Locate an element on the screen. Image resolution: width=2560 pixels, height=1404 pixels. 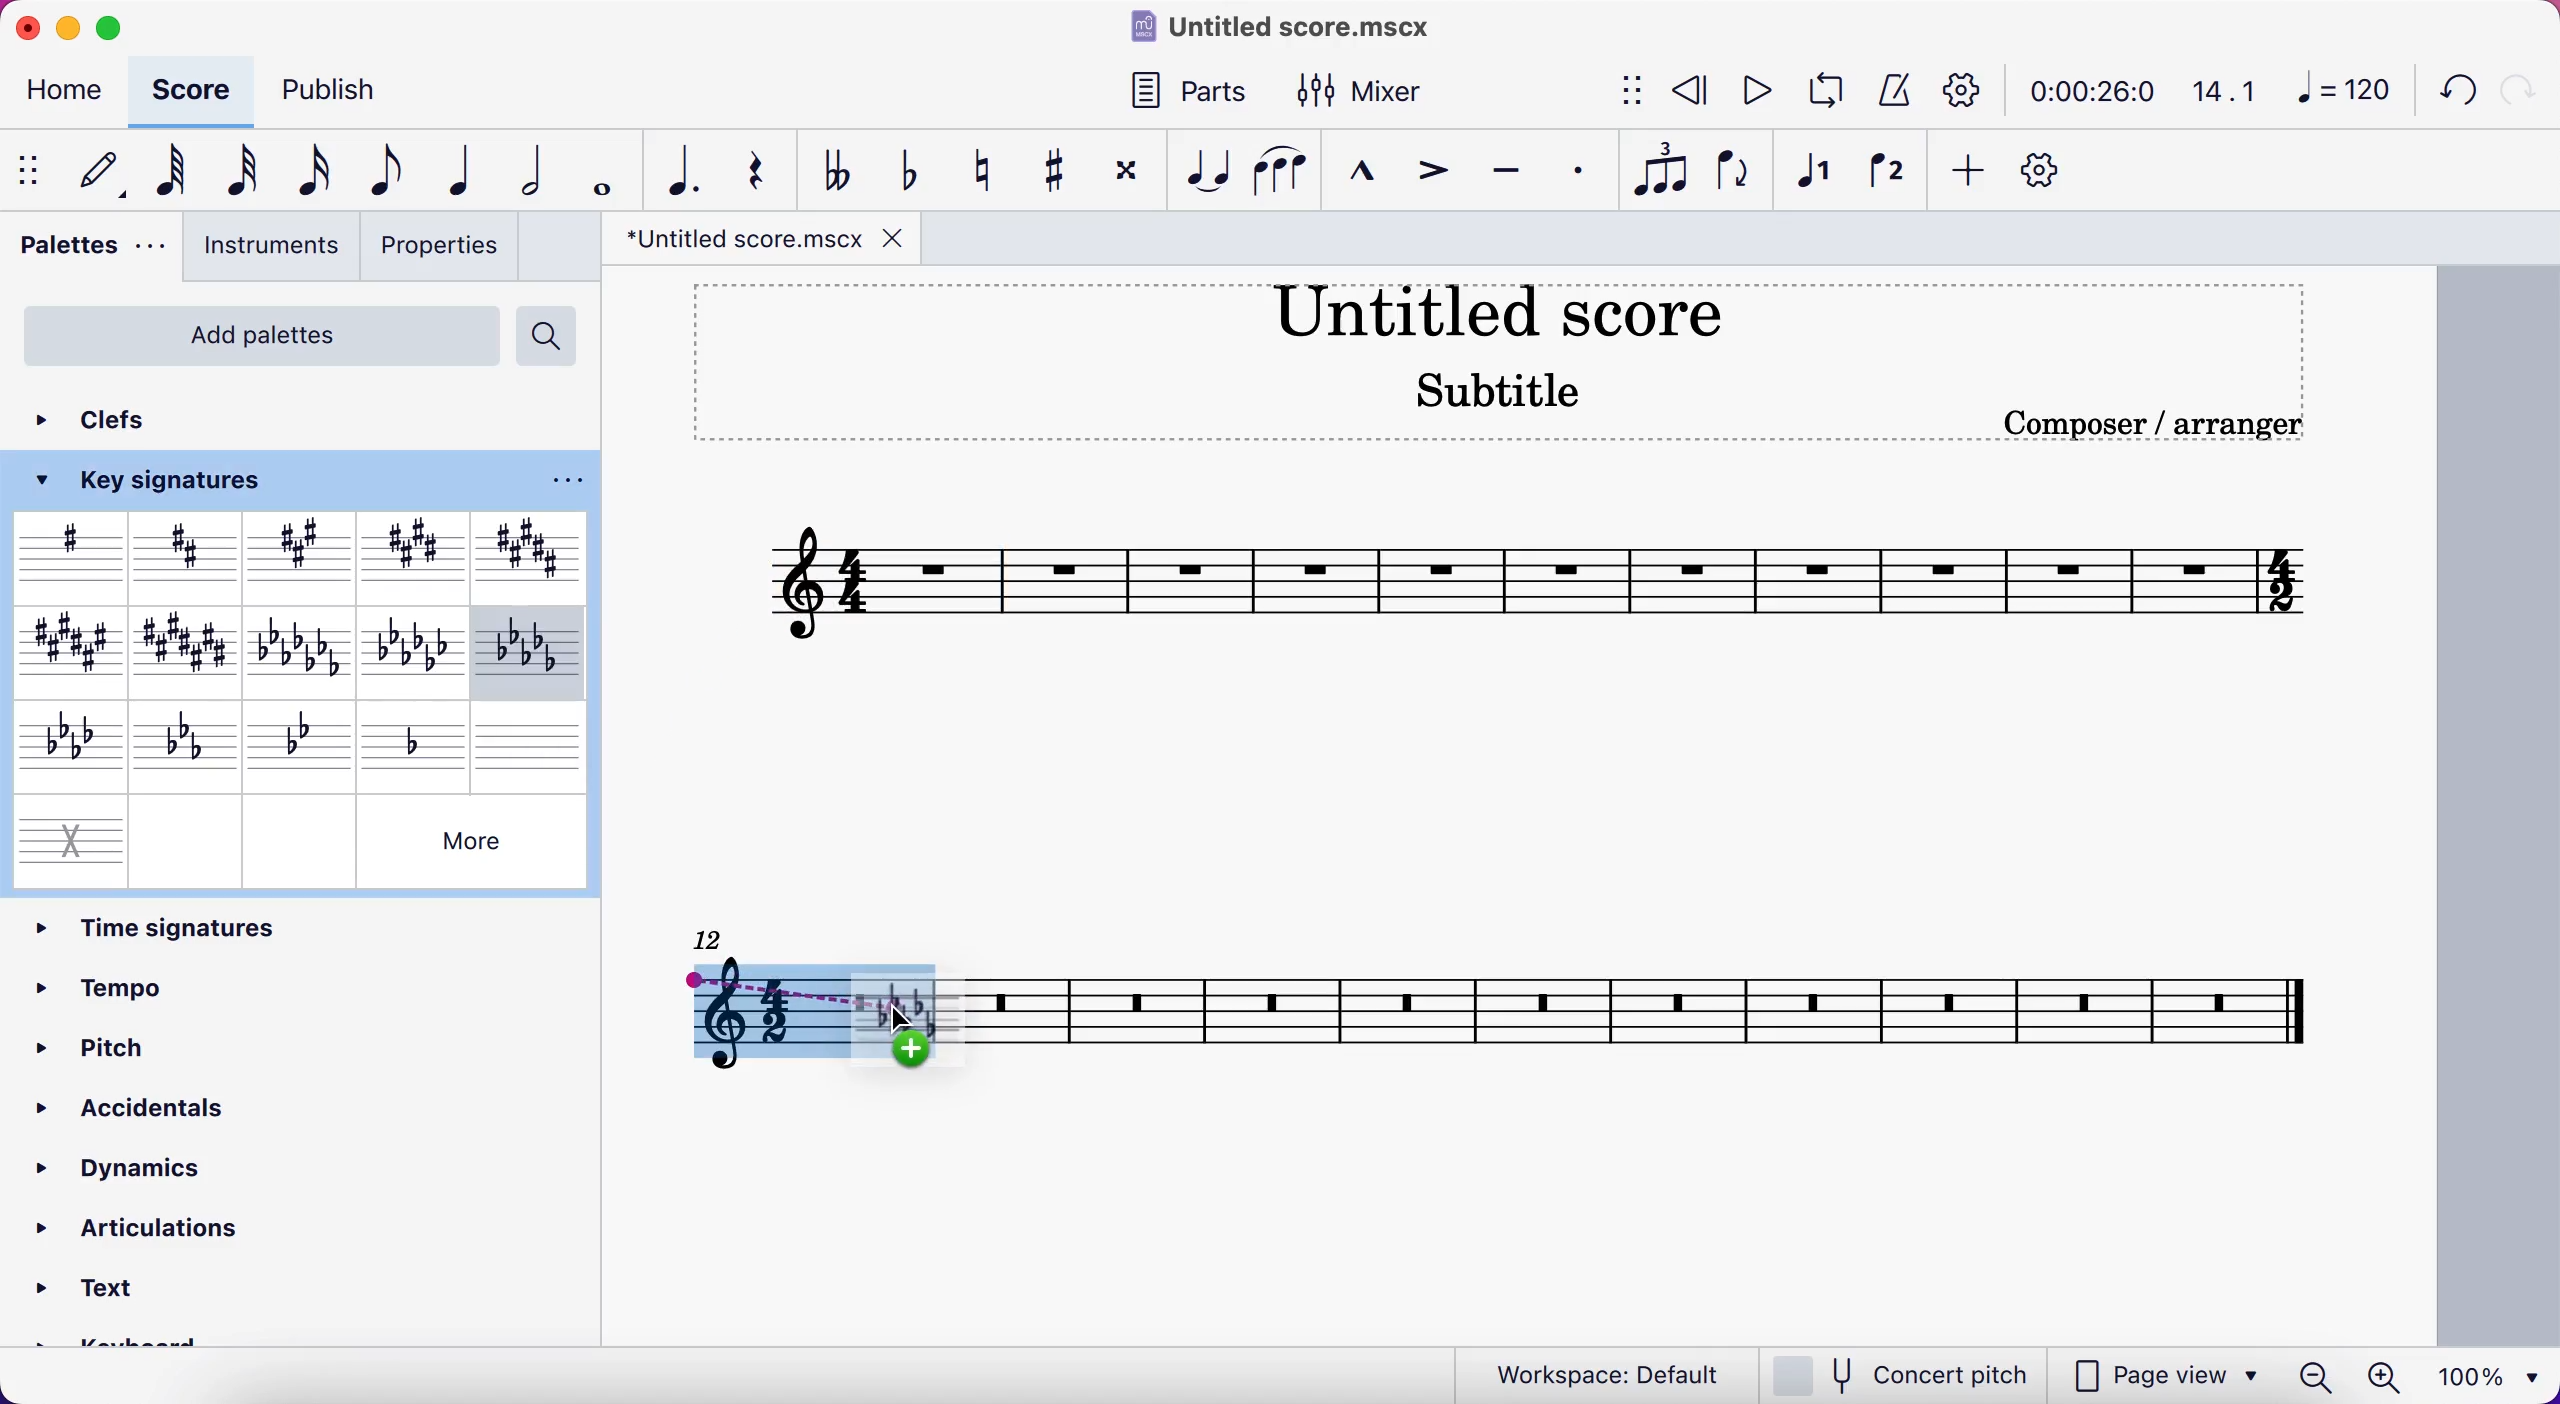
flip direction is located at coordinates (1731, 177).